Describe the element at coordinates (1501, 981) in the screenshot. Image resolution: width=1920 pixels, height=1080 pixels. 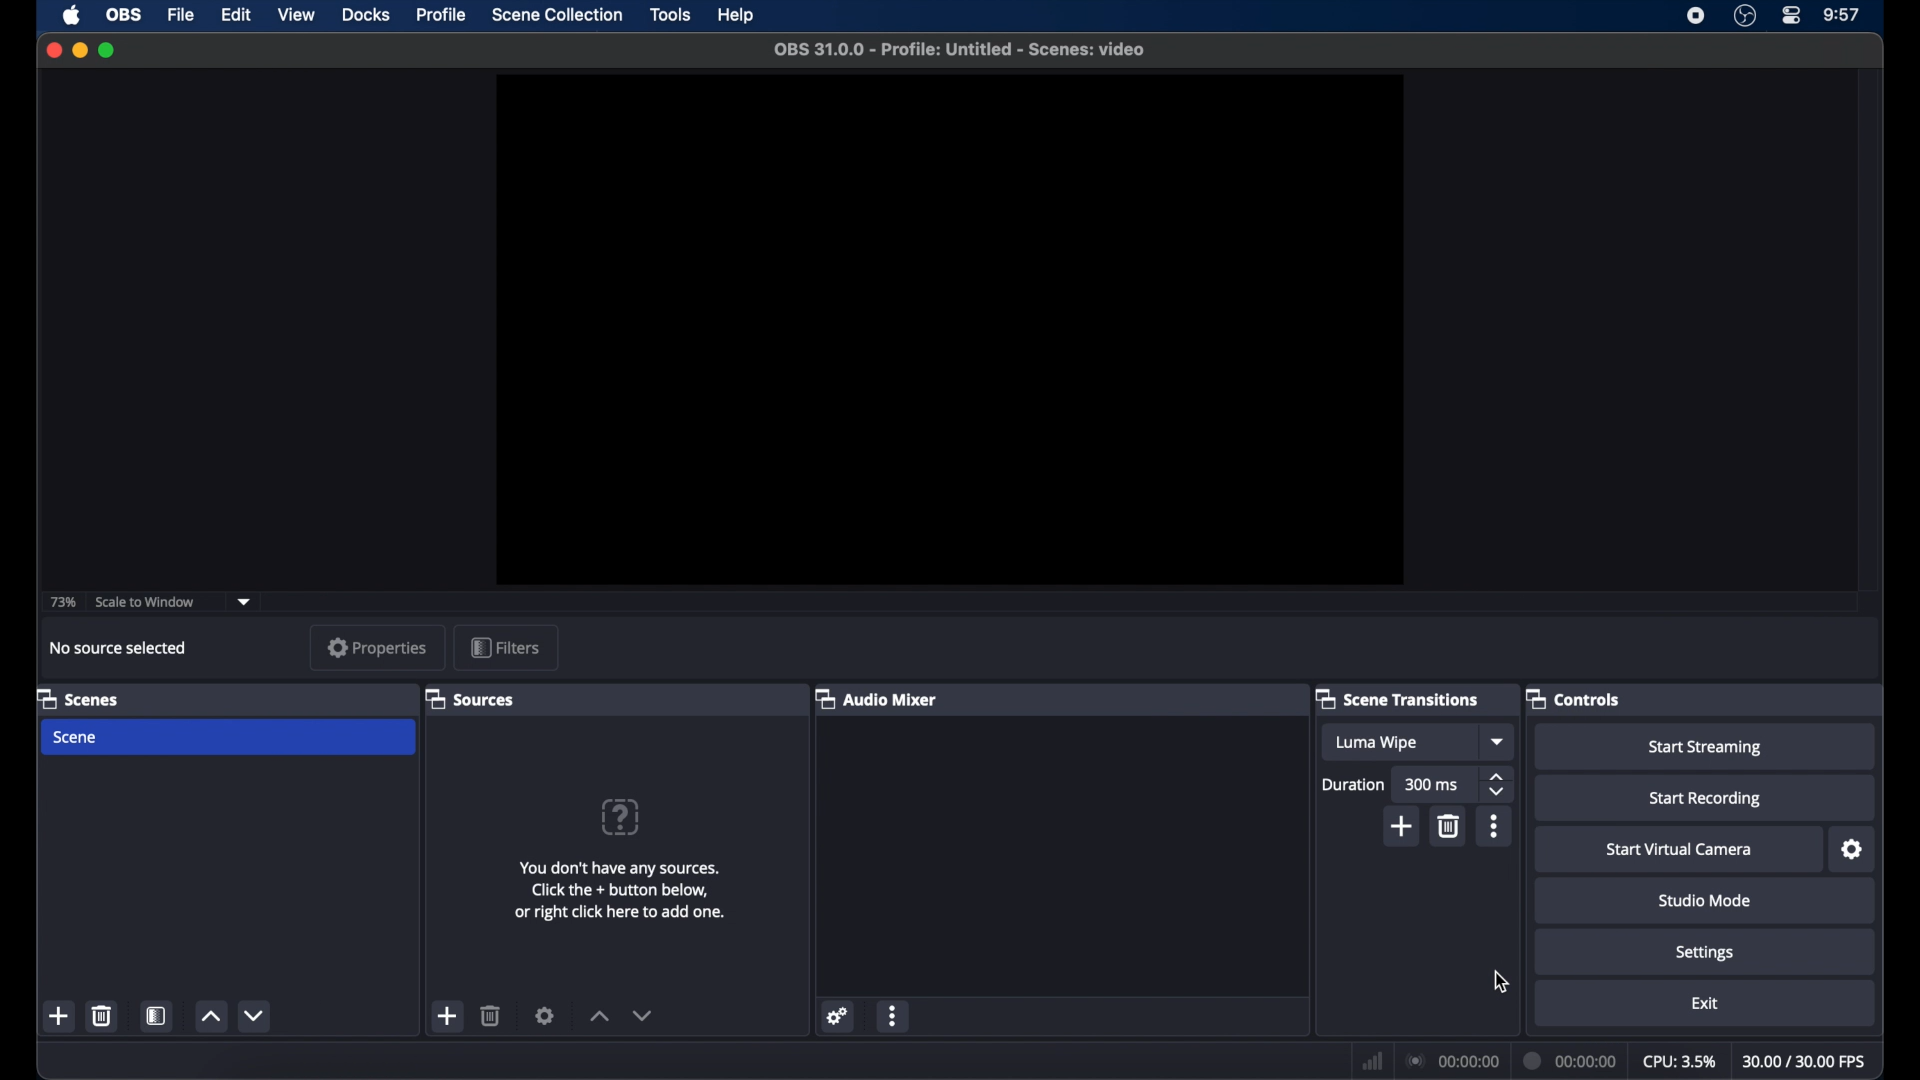
I see `cursor` at that location.